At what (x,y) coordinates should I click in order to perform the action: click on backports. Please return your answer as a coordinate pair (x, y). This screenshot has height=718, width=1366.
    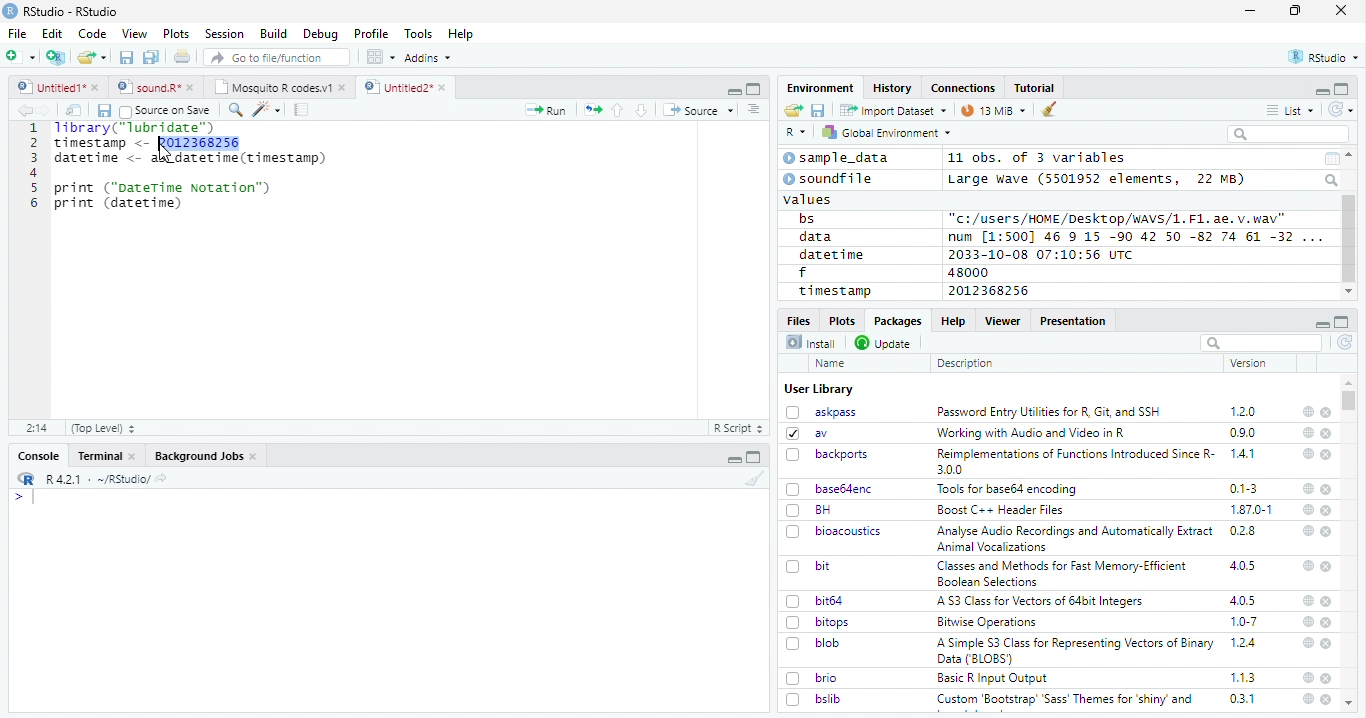
    Looking at the image, I should click on (830, 455).